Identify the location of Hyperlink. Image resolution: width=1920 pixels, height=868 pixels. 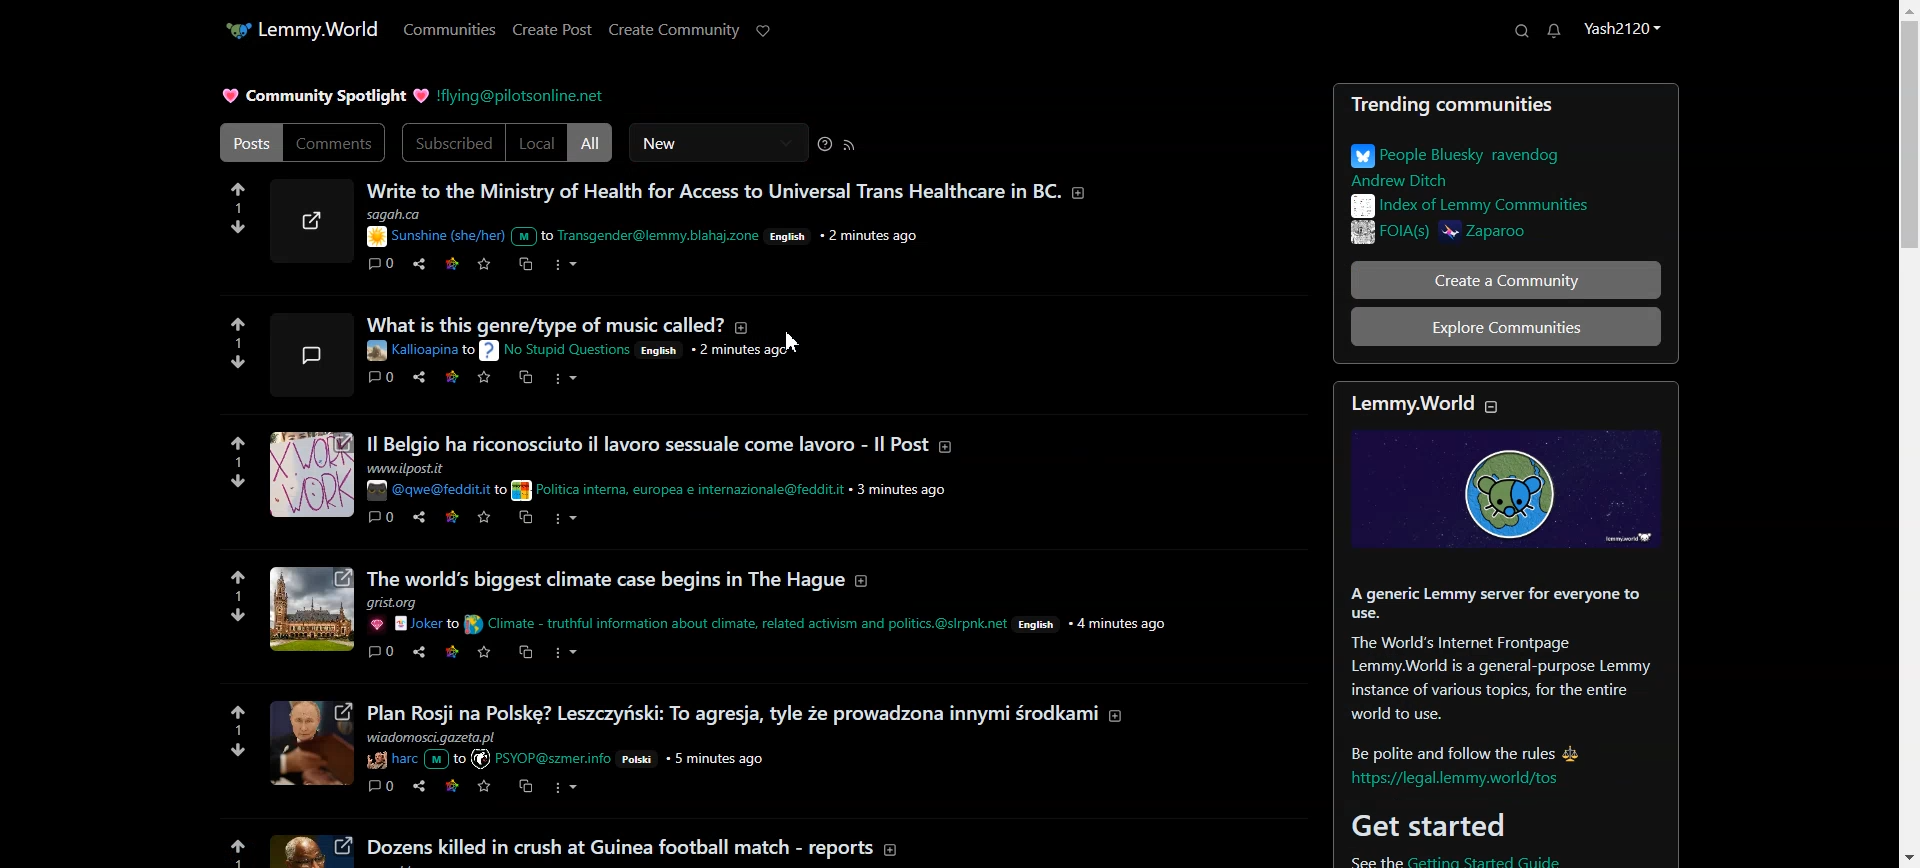
(543, 95).